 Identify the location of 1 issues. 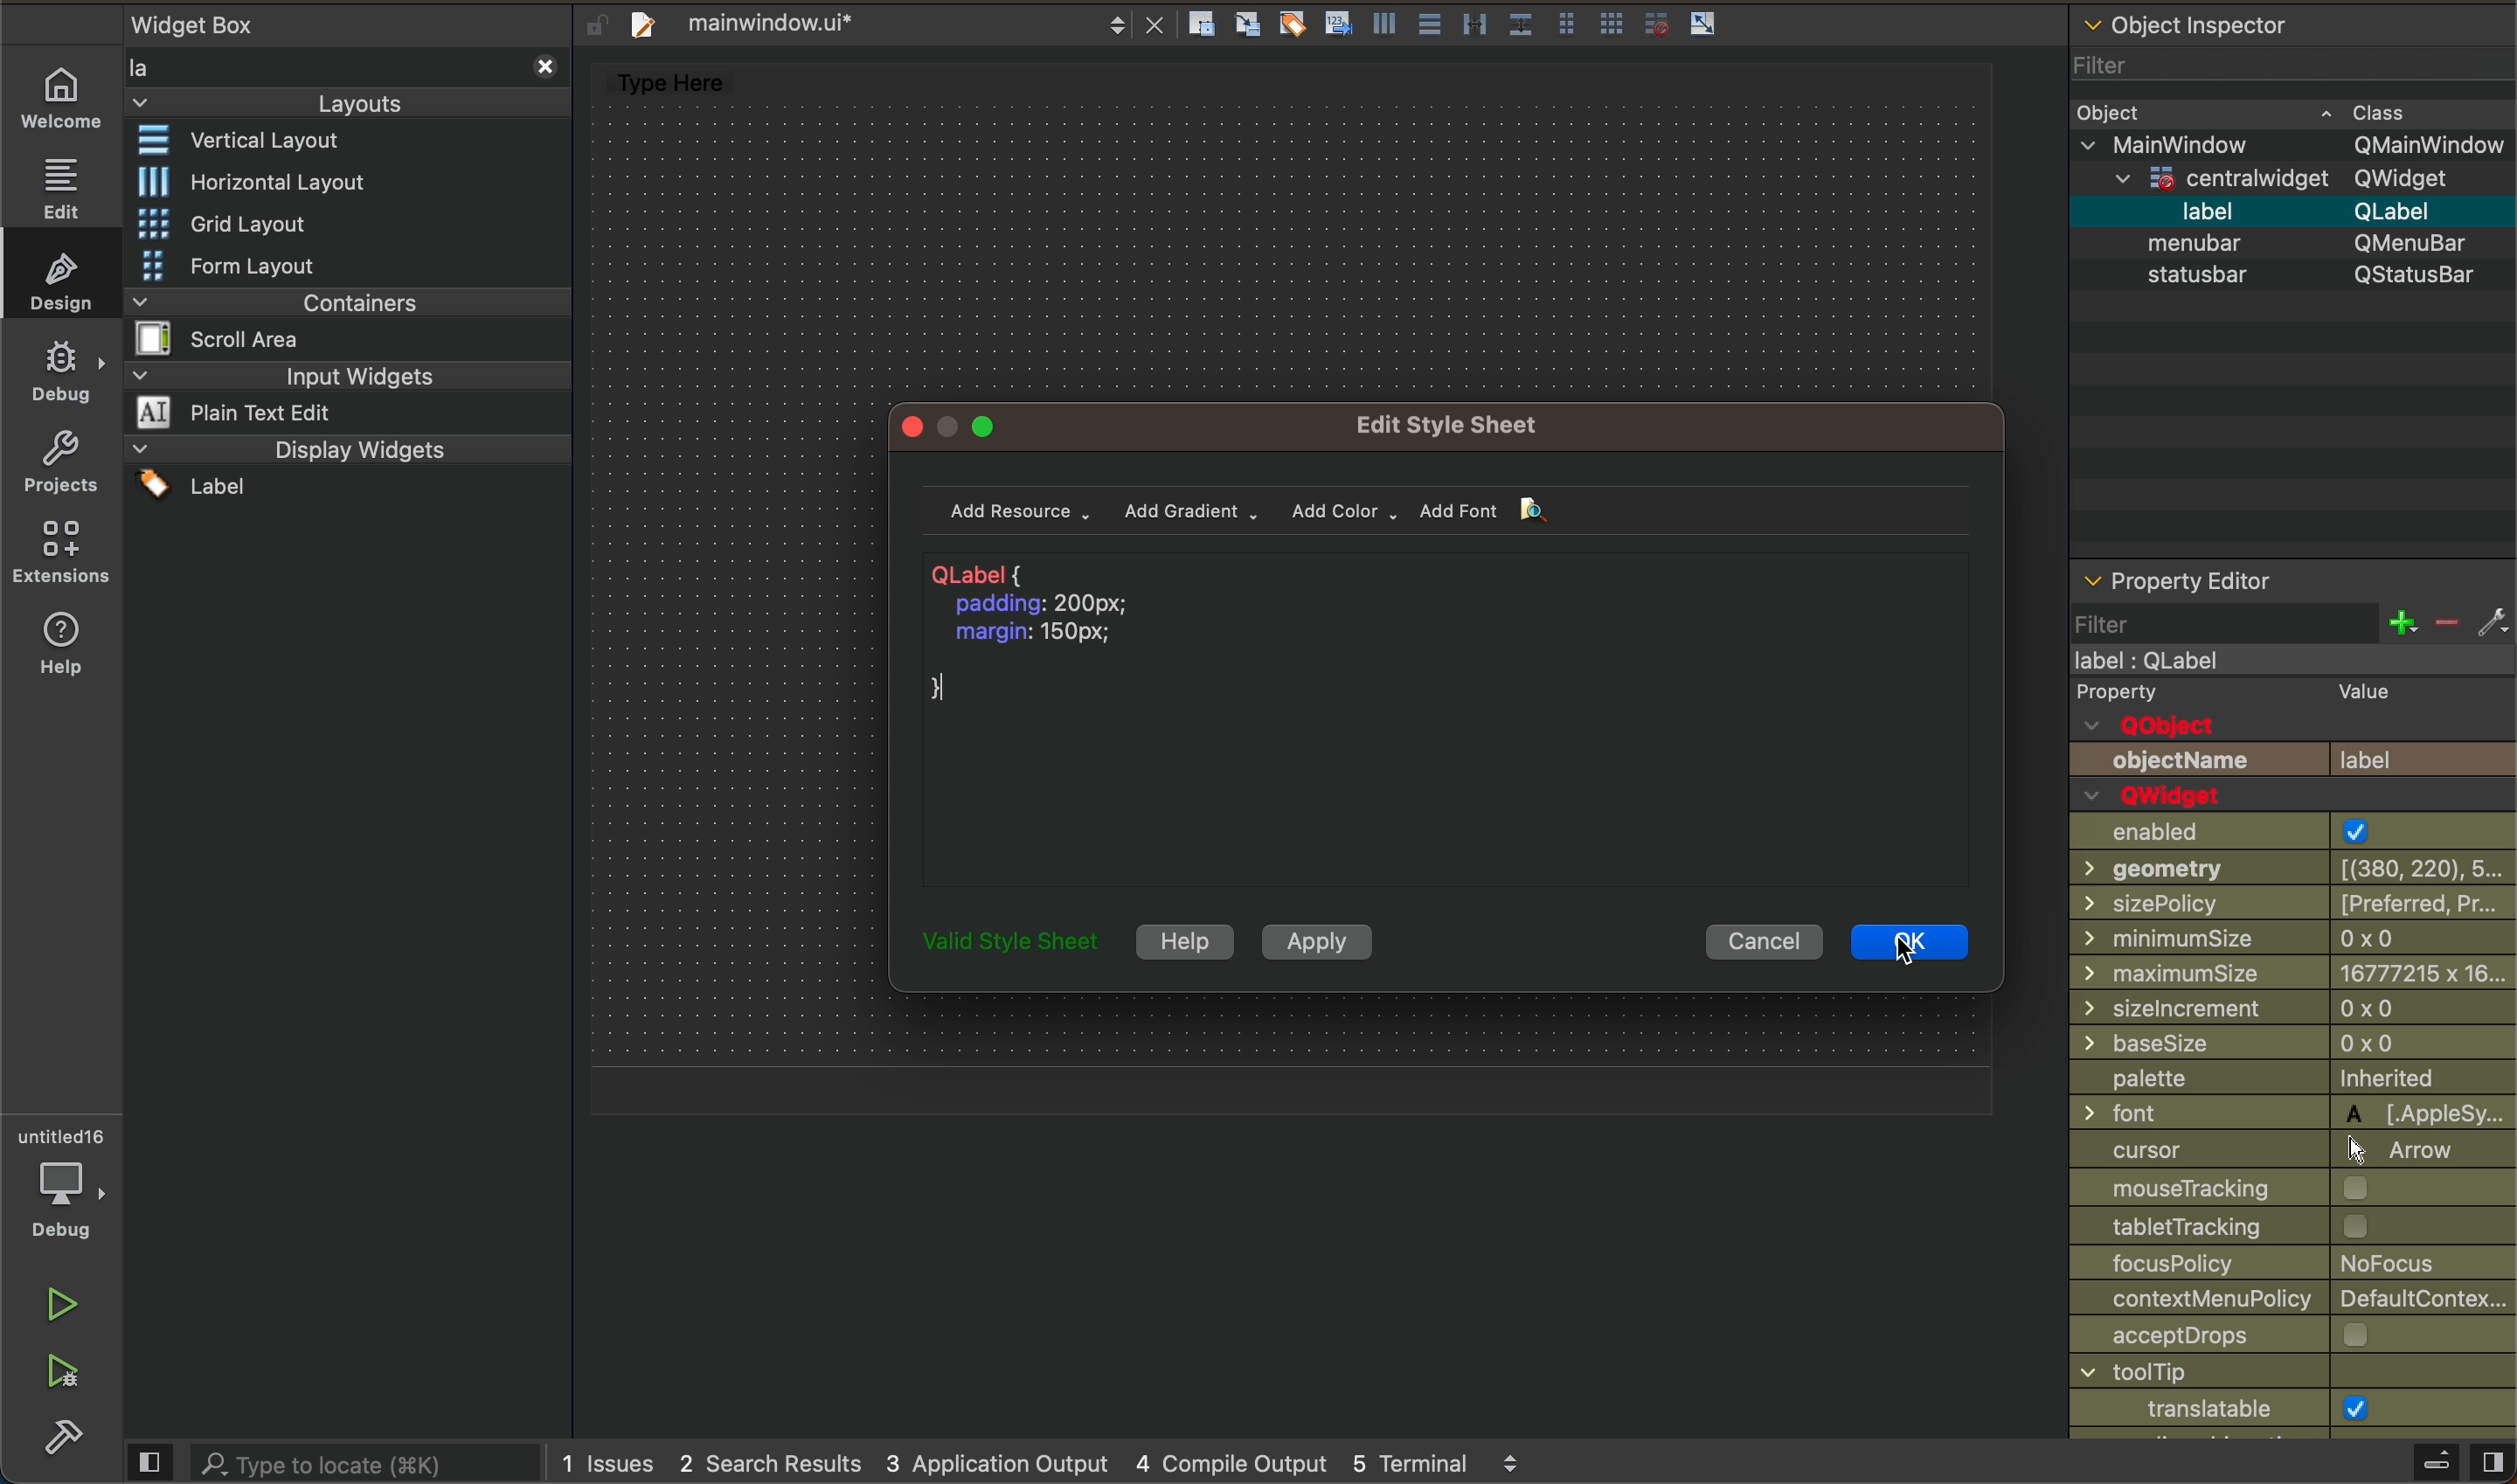
(609, 1461).